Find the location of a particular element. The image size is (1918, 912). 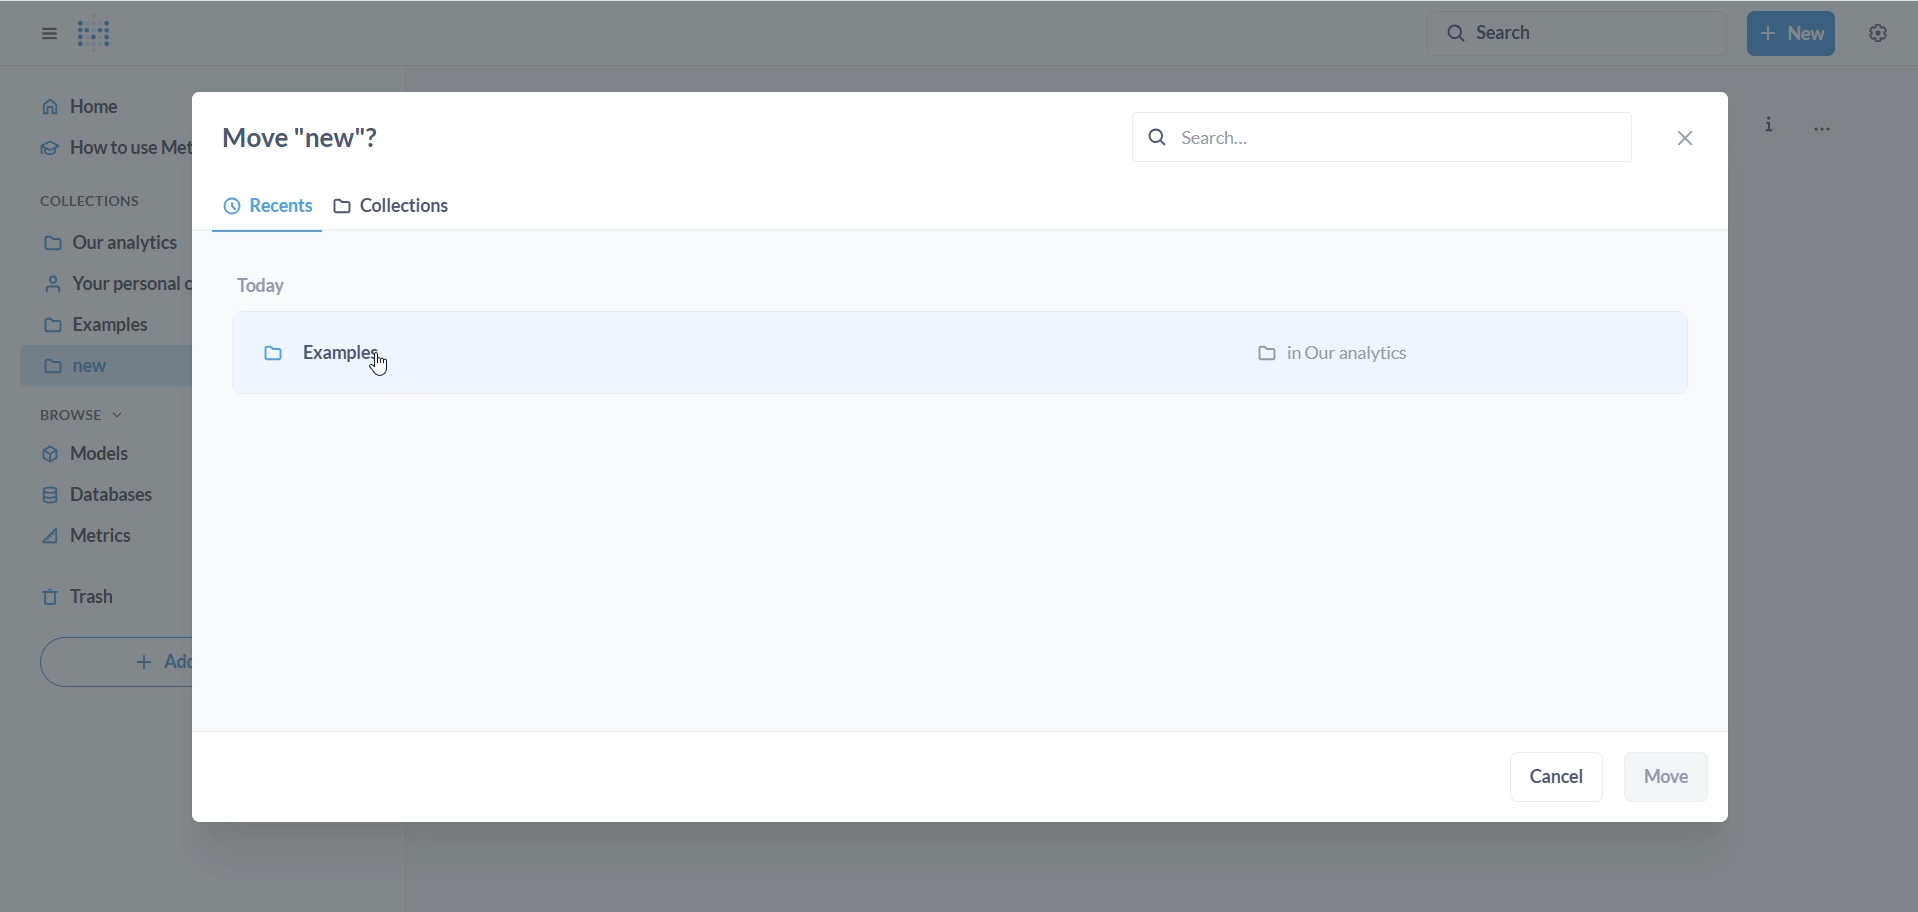

new is located at coordinates (103, 367).